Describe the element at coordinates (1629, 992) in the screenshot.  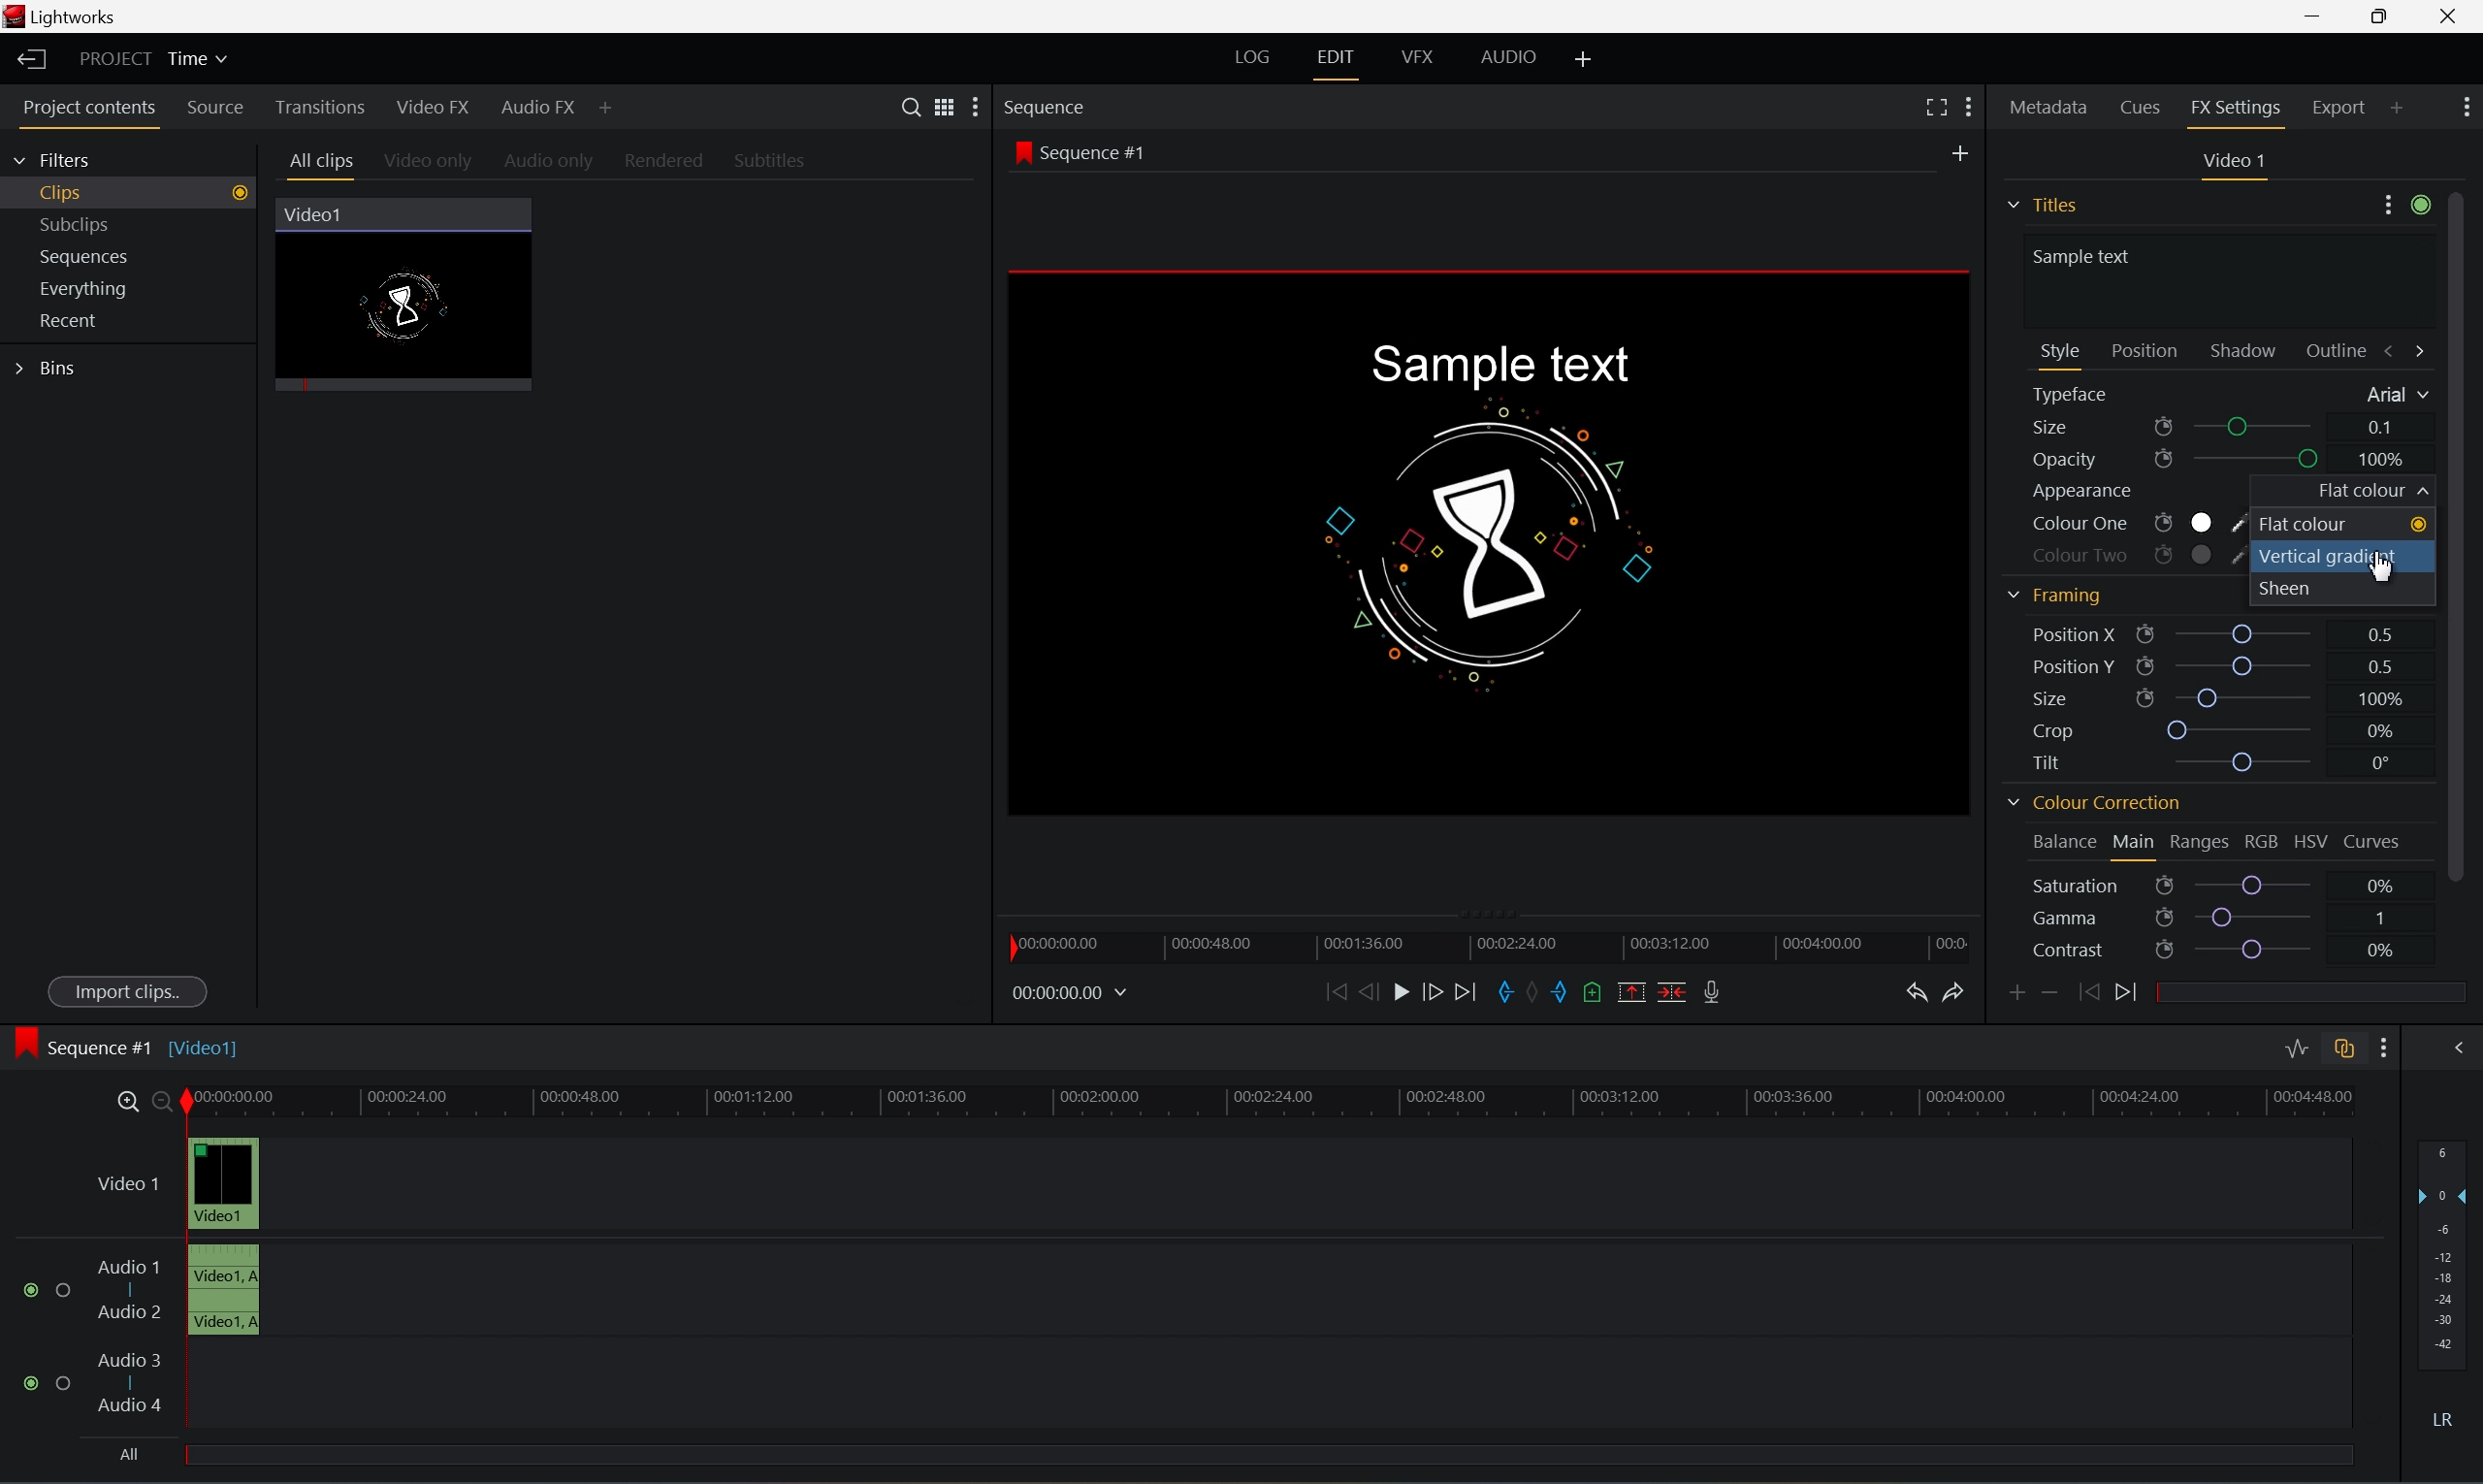
I see `remove the marked section` at that location.